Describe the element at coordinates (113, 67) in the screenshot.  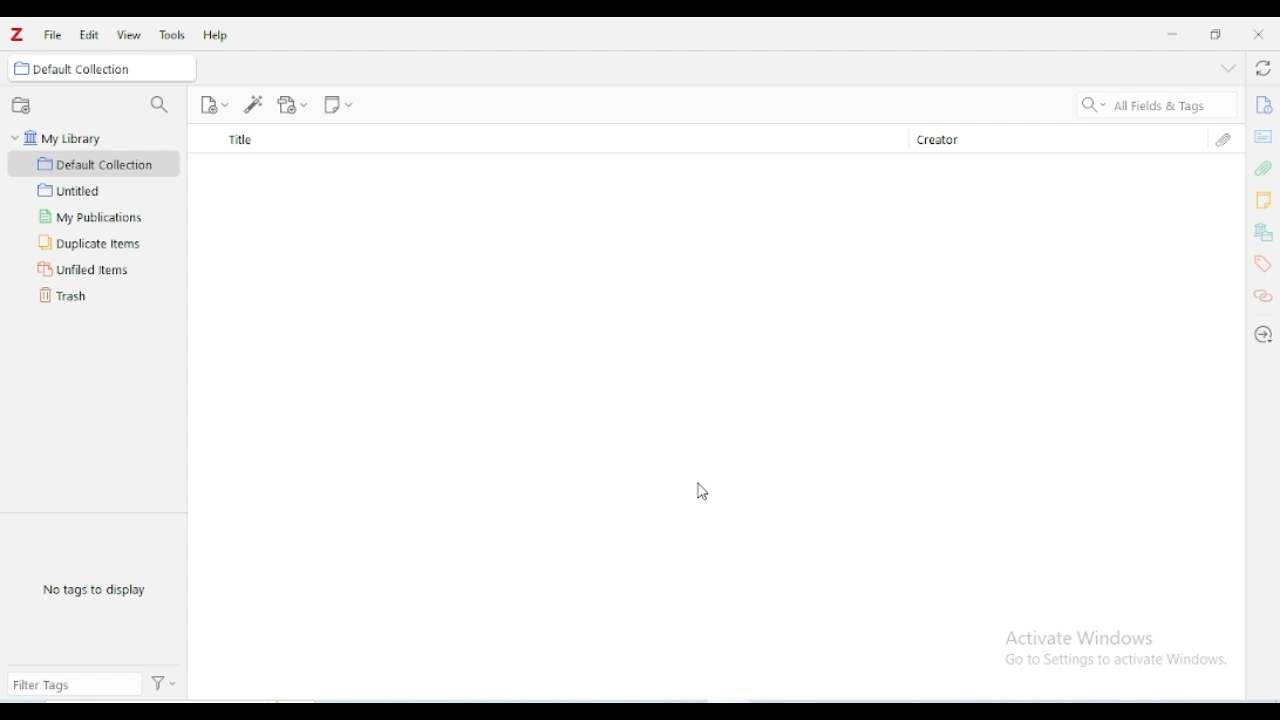
I see `Default Collections` at that location.